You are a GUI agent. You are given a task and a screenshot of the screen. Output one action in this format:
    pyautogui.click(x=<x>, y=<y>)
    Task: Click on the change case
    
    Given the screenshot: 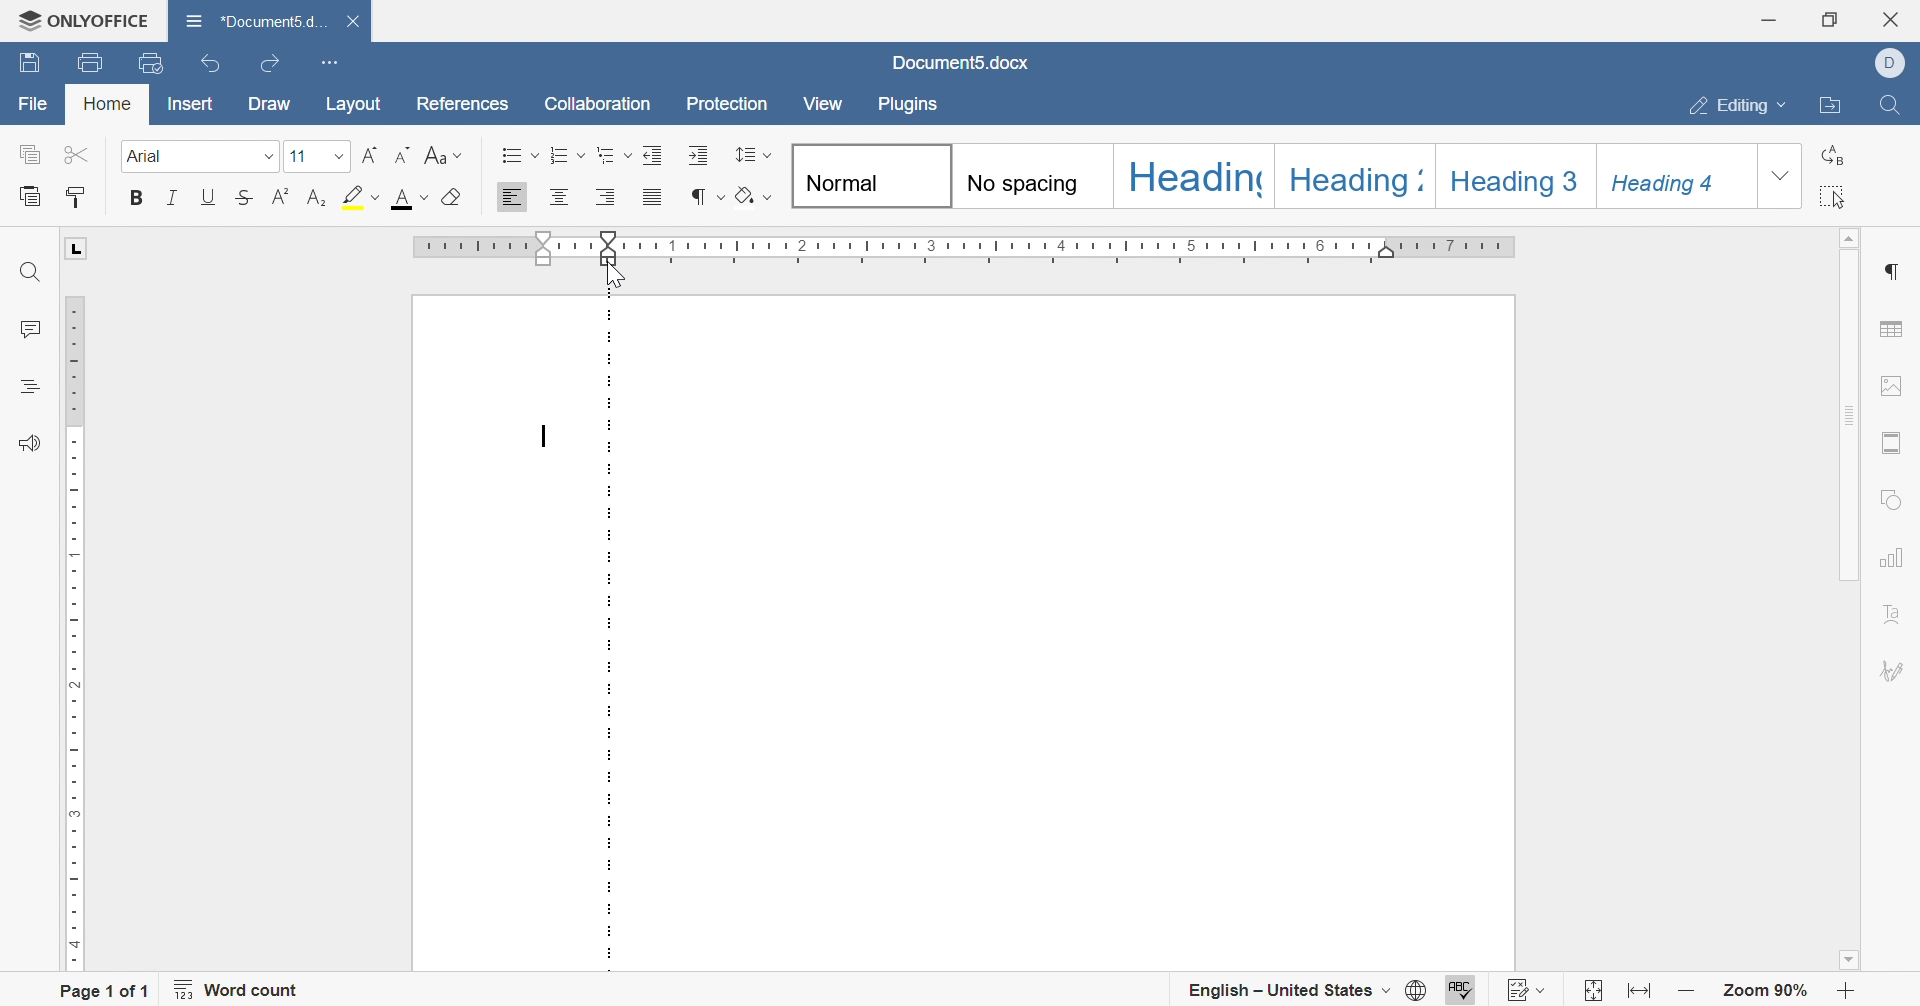 What is the action you would take?
    pyautogui.click(x=443, y=154)
    